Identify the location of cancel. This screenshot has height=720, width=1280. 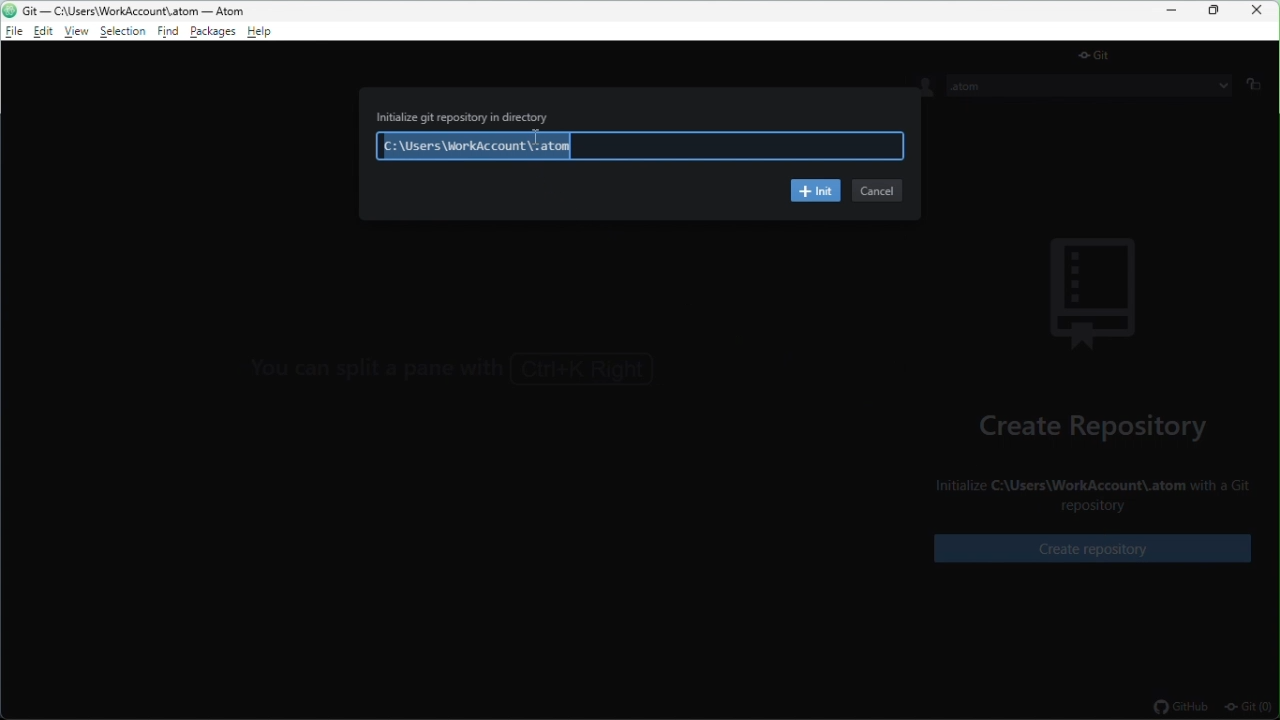
(877, 191).